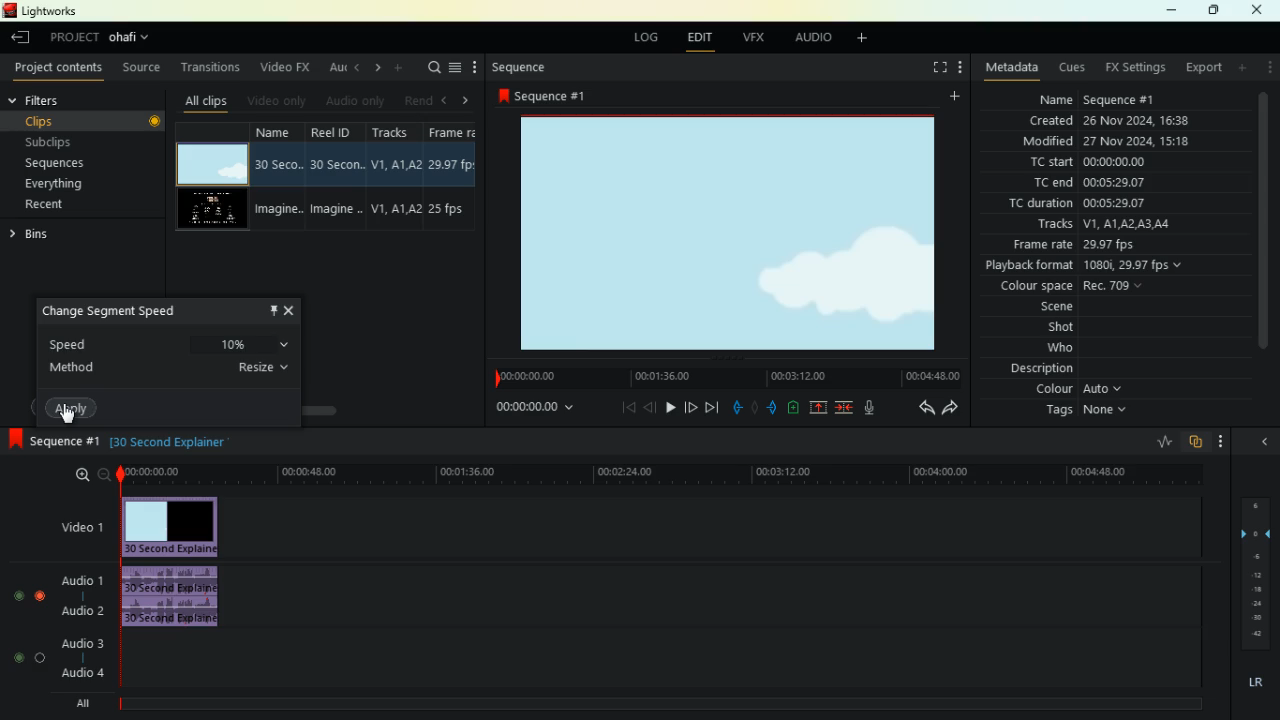 This screenshot has height=720, width=1280. What do you see at coordinates (477, 68) in the screenshot?
I see `more` at bounding box center [477, 68].